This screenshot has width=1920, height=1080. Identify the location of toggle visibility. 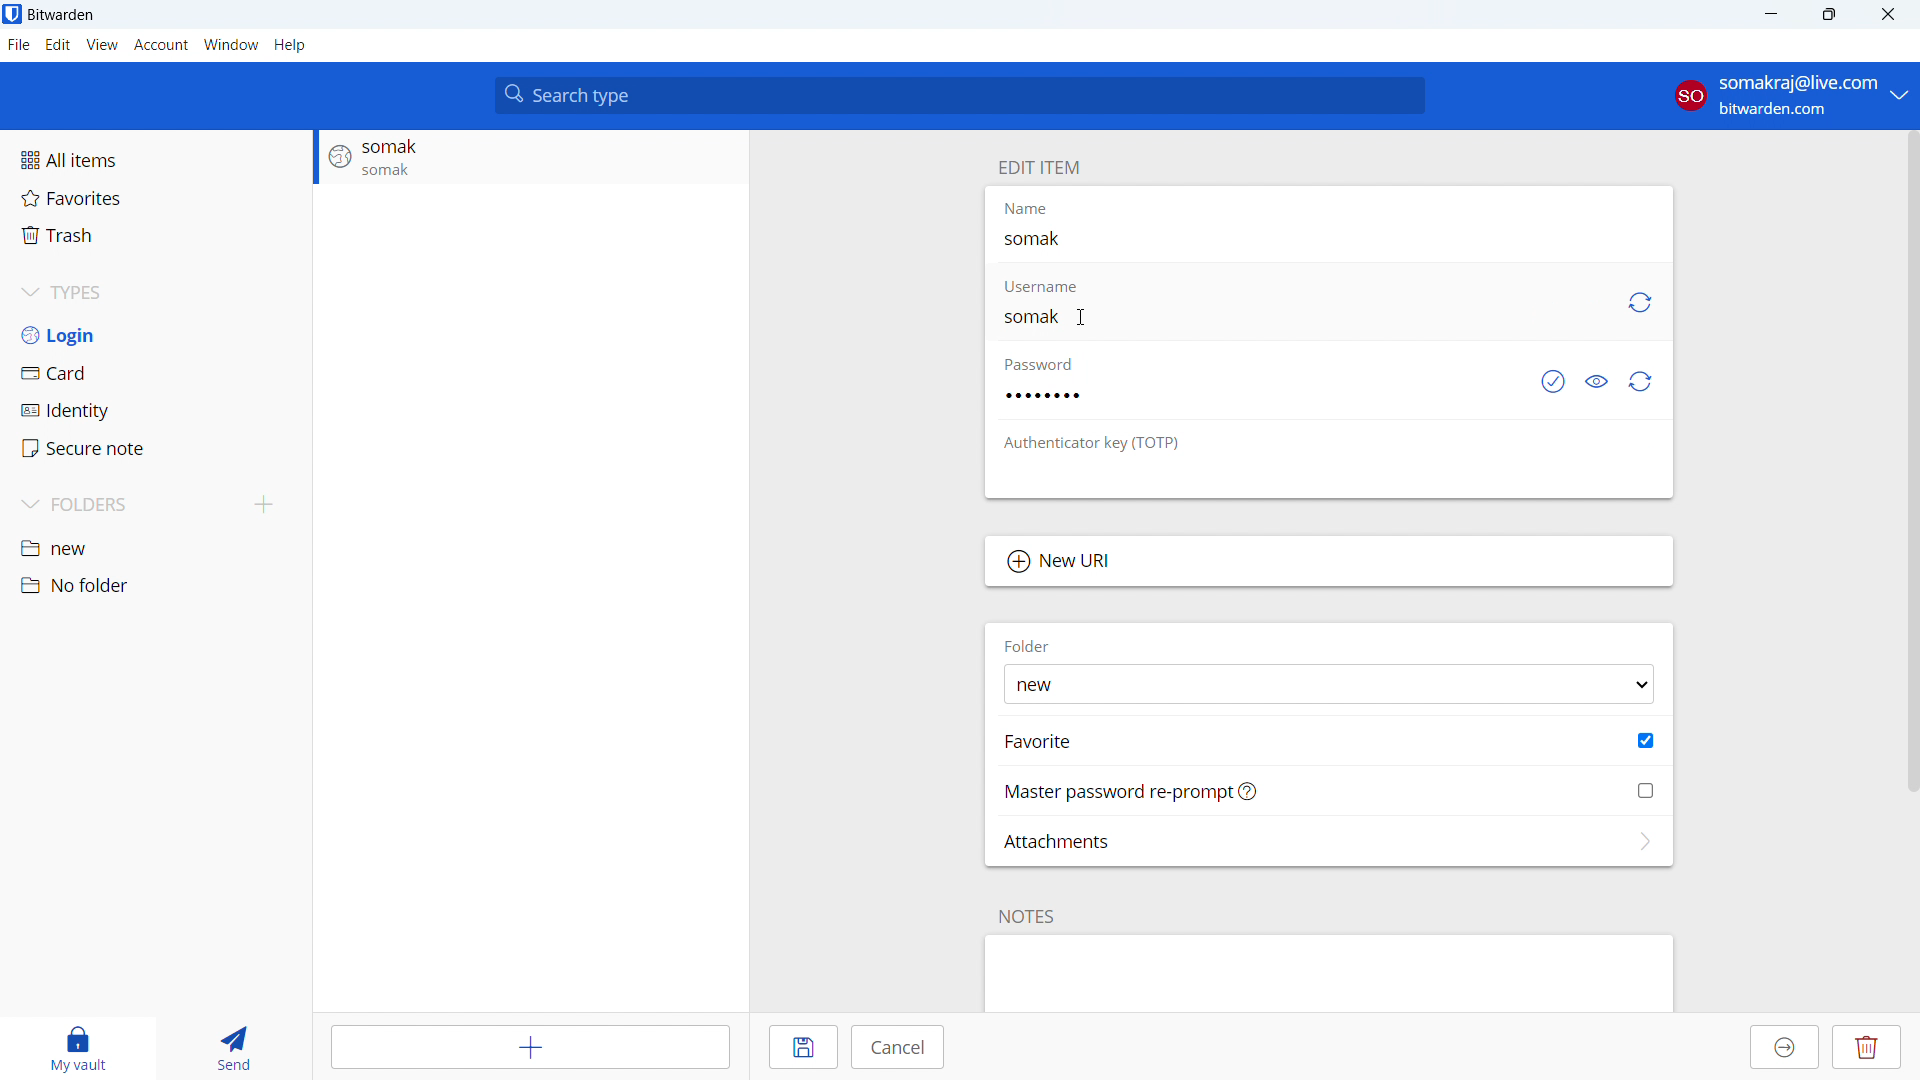
(1600, 380).